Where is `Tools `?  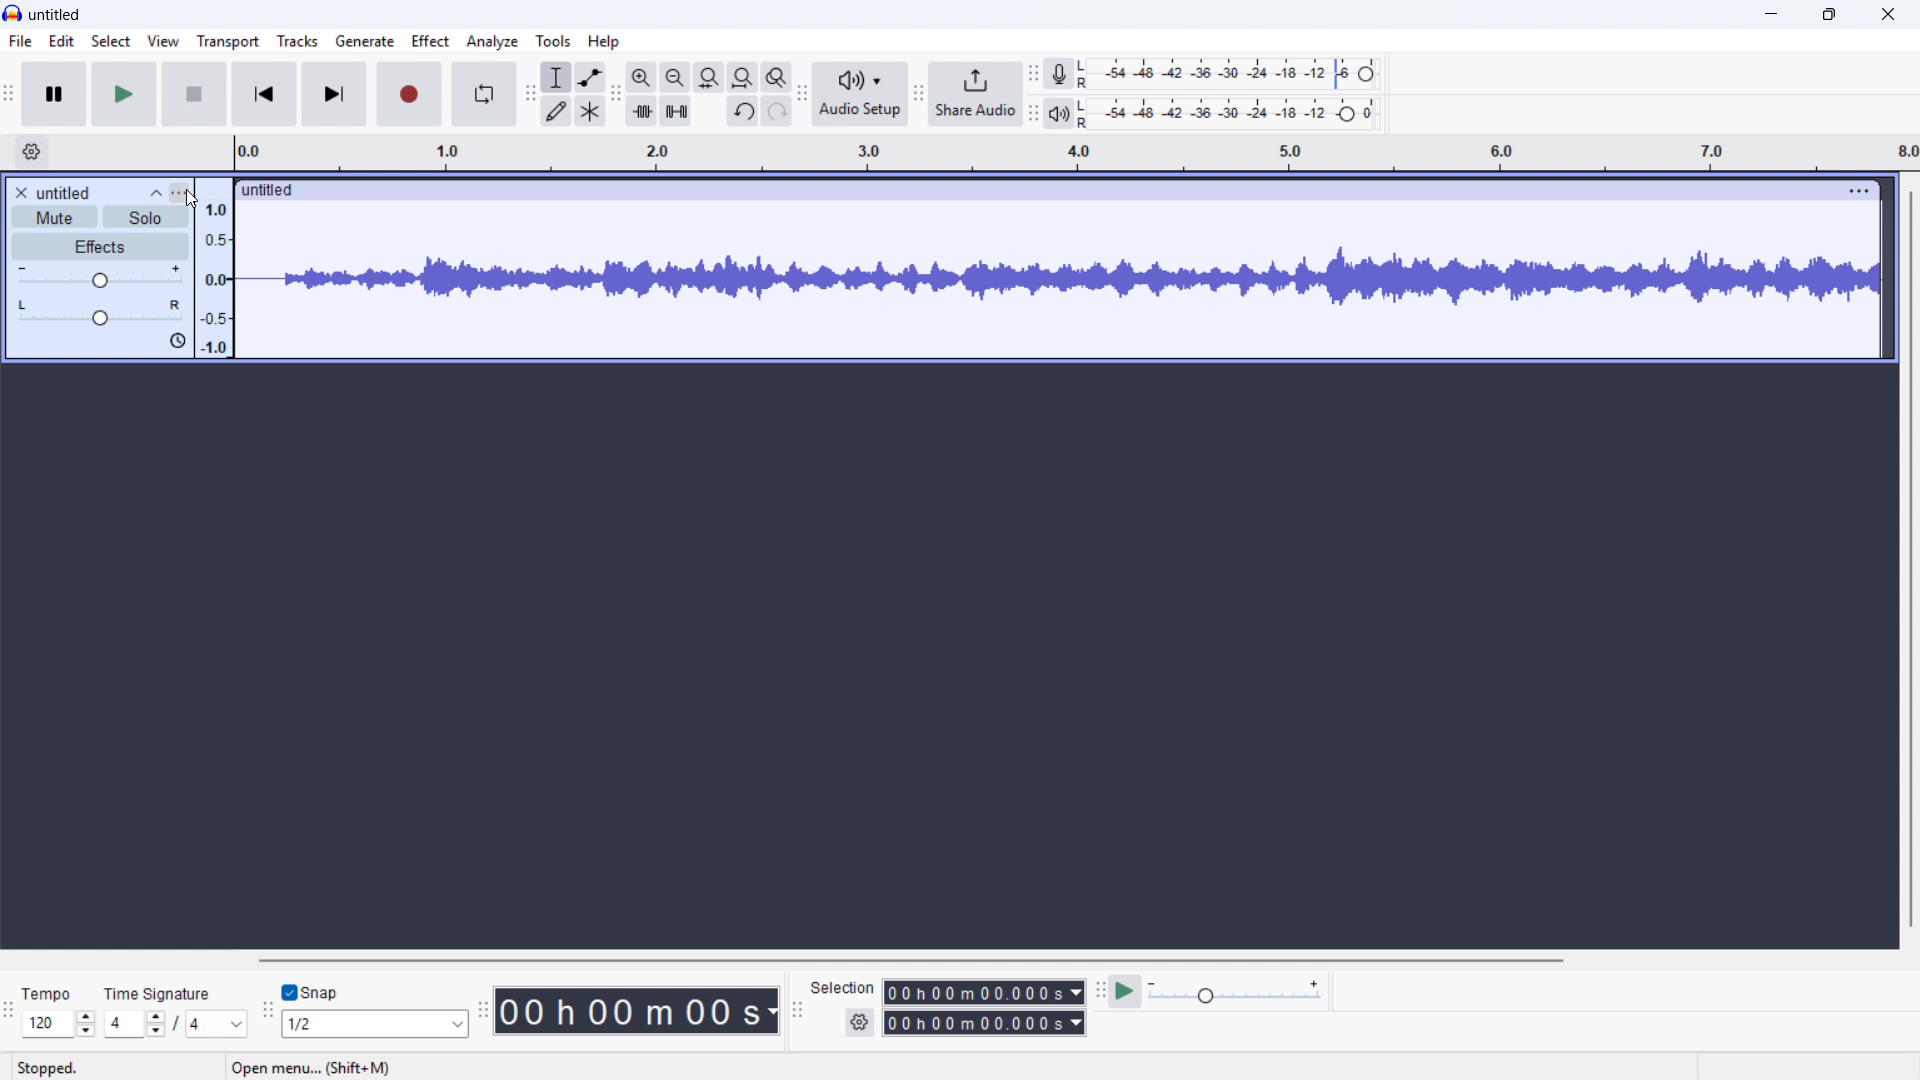
Tools  is located at coordinates (554, 40).